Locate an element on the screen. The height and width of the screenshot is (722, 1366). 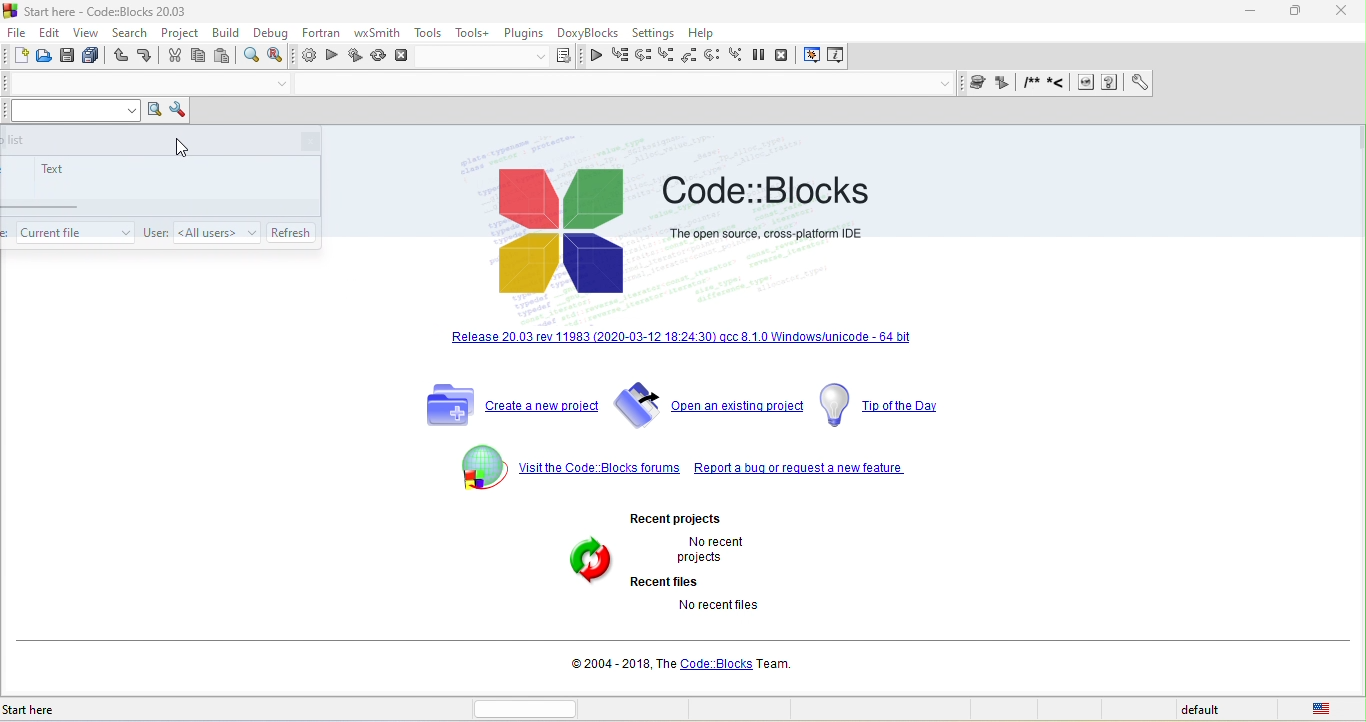
build and run is located at coordinates (355, 58).